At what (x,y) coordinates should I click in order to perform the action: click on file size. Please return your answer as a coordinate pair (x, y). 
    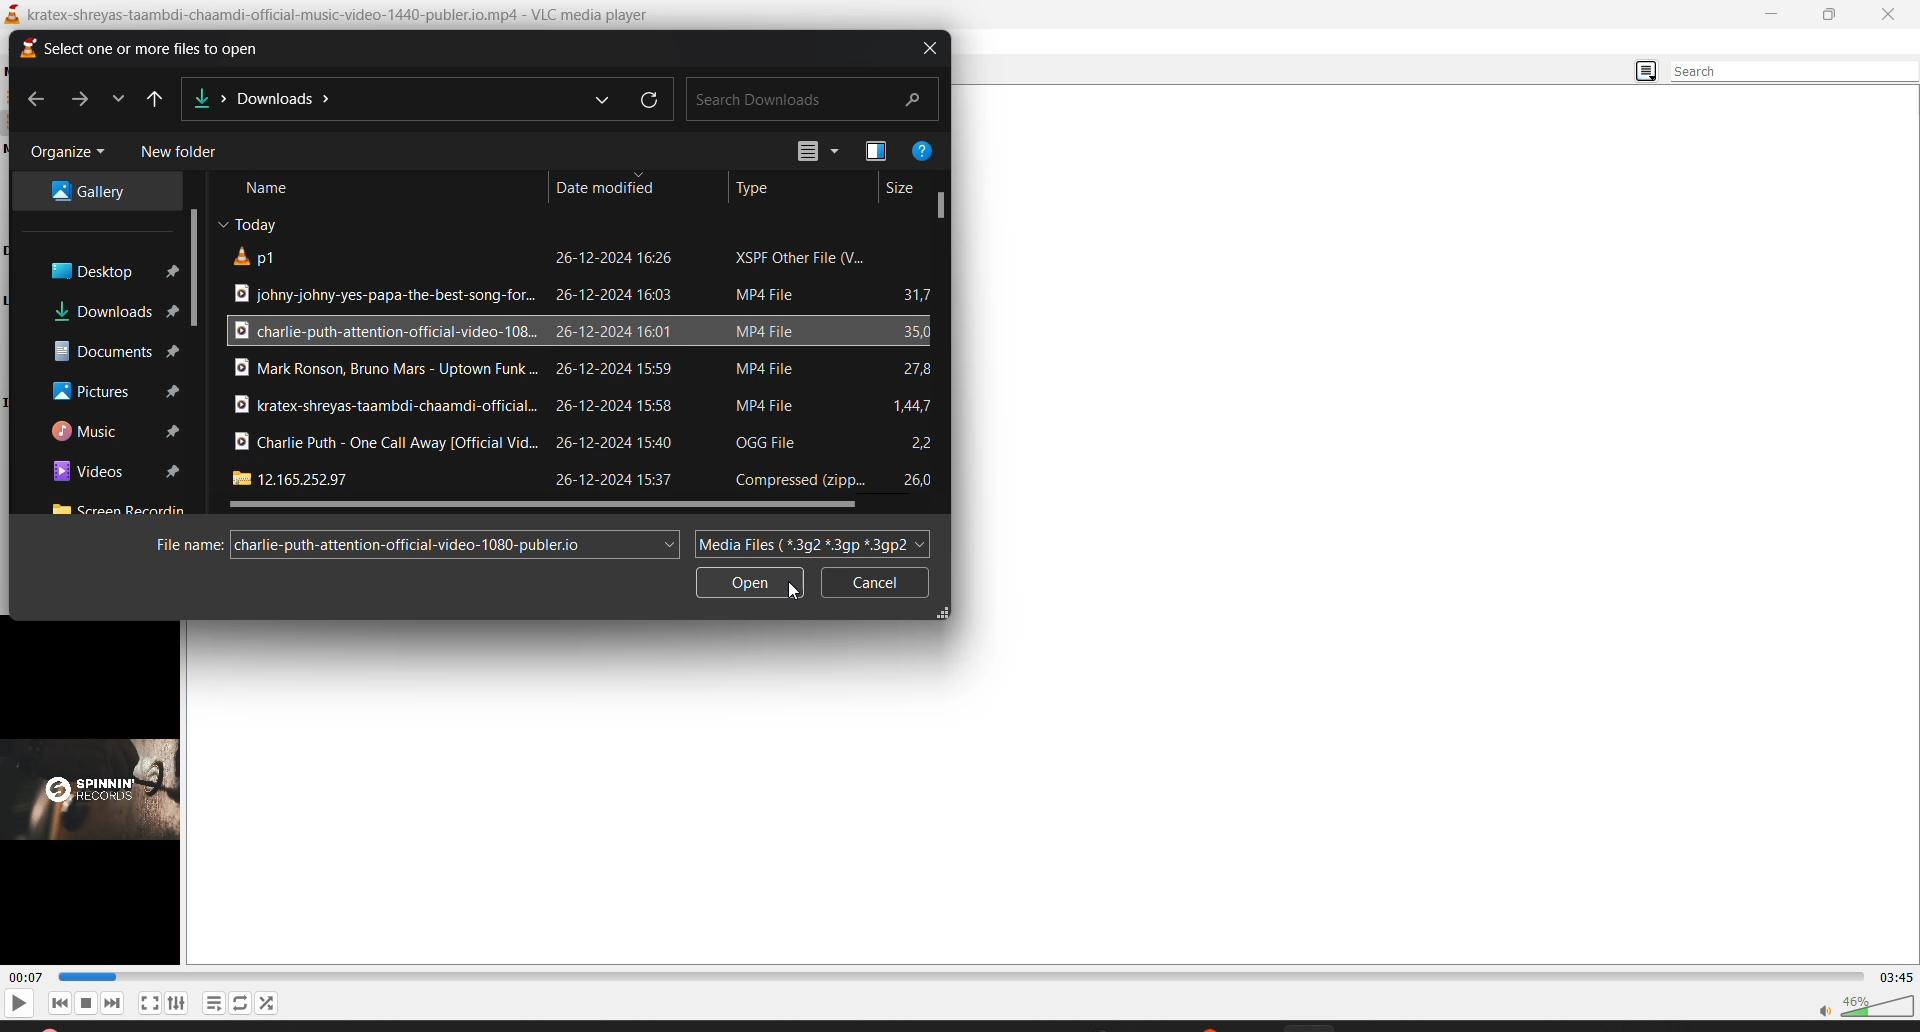
    Looking at the image, I should click on (905, 327).